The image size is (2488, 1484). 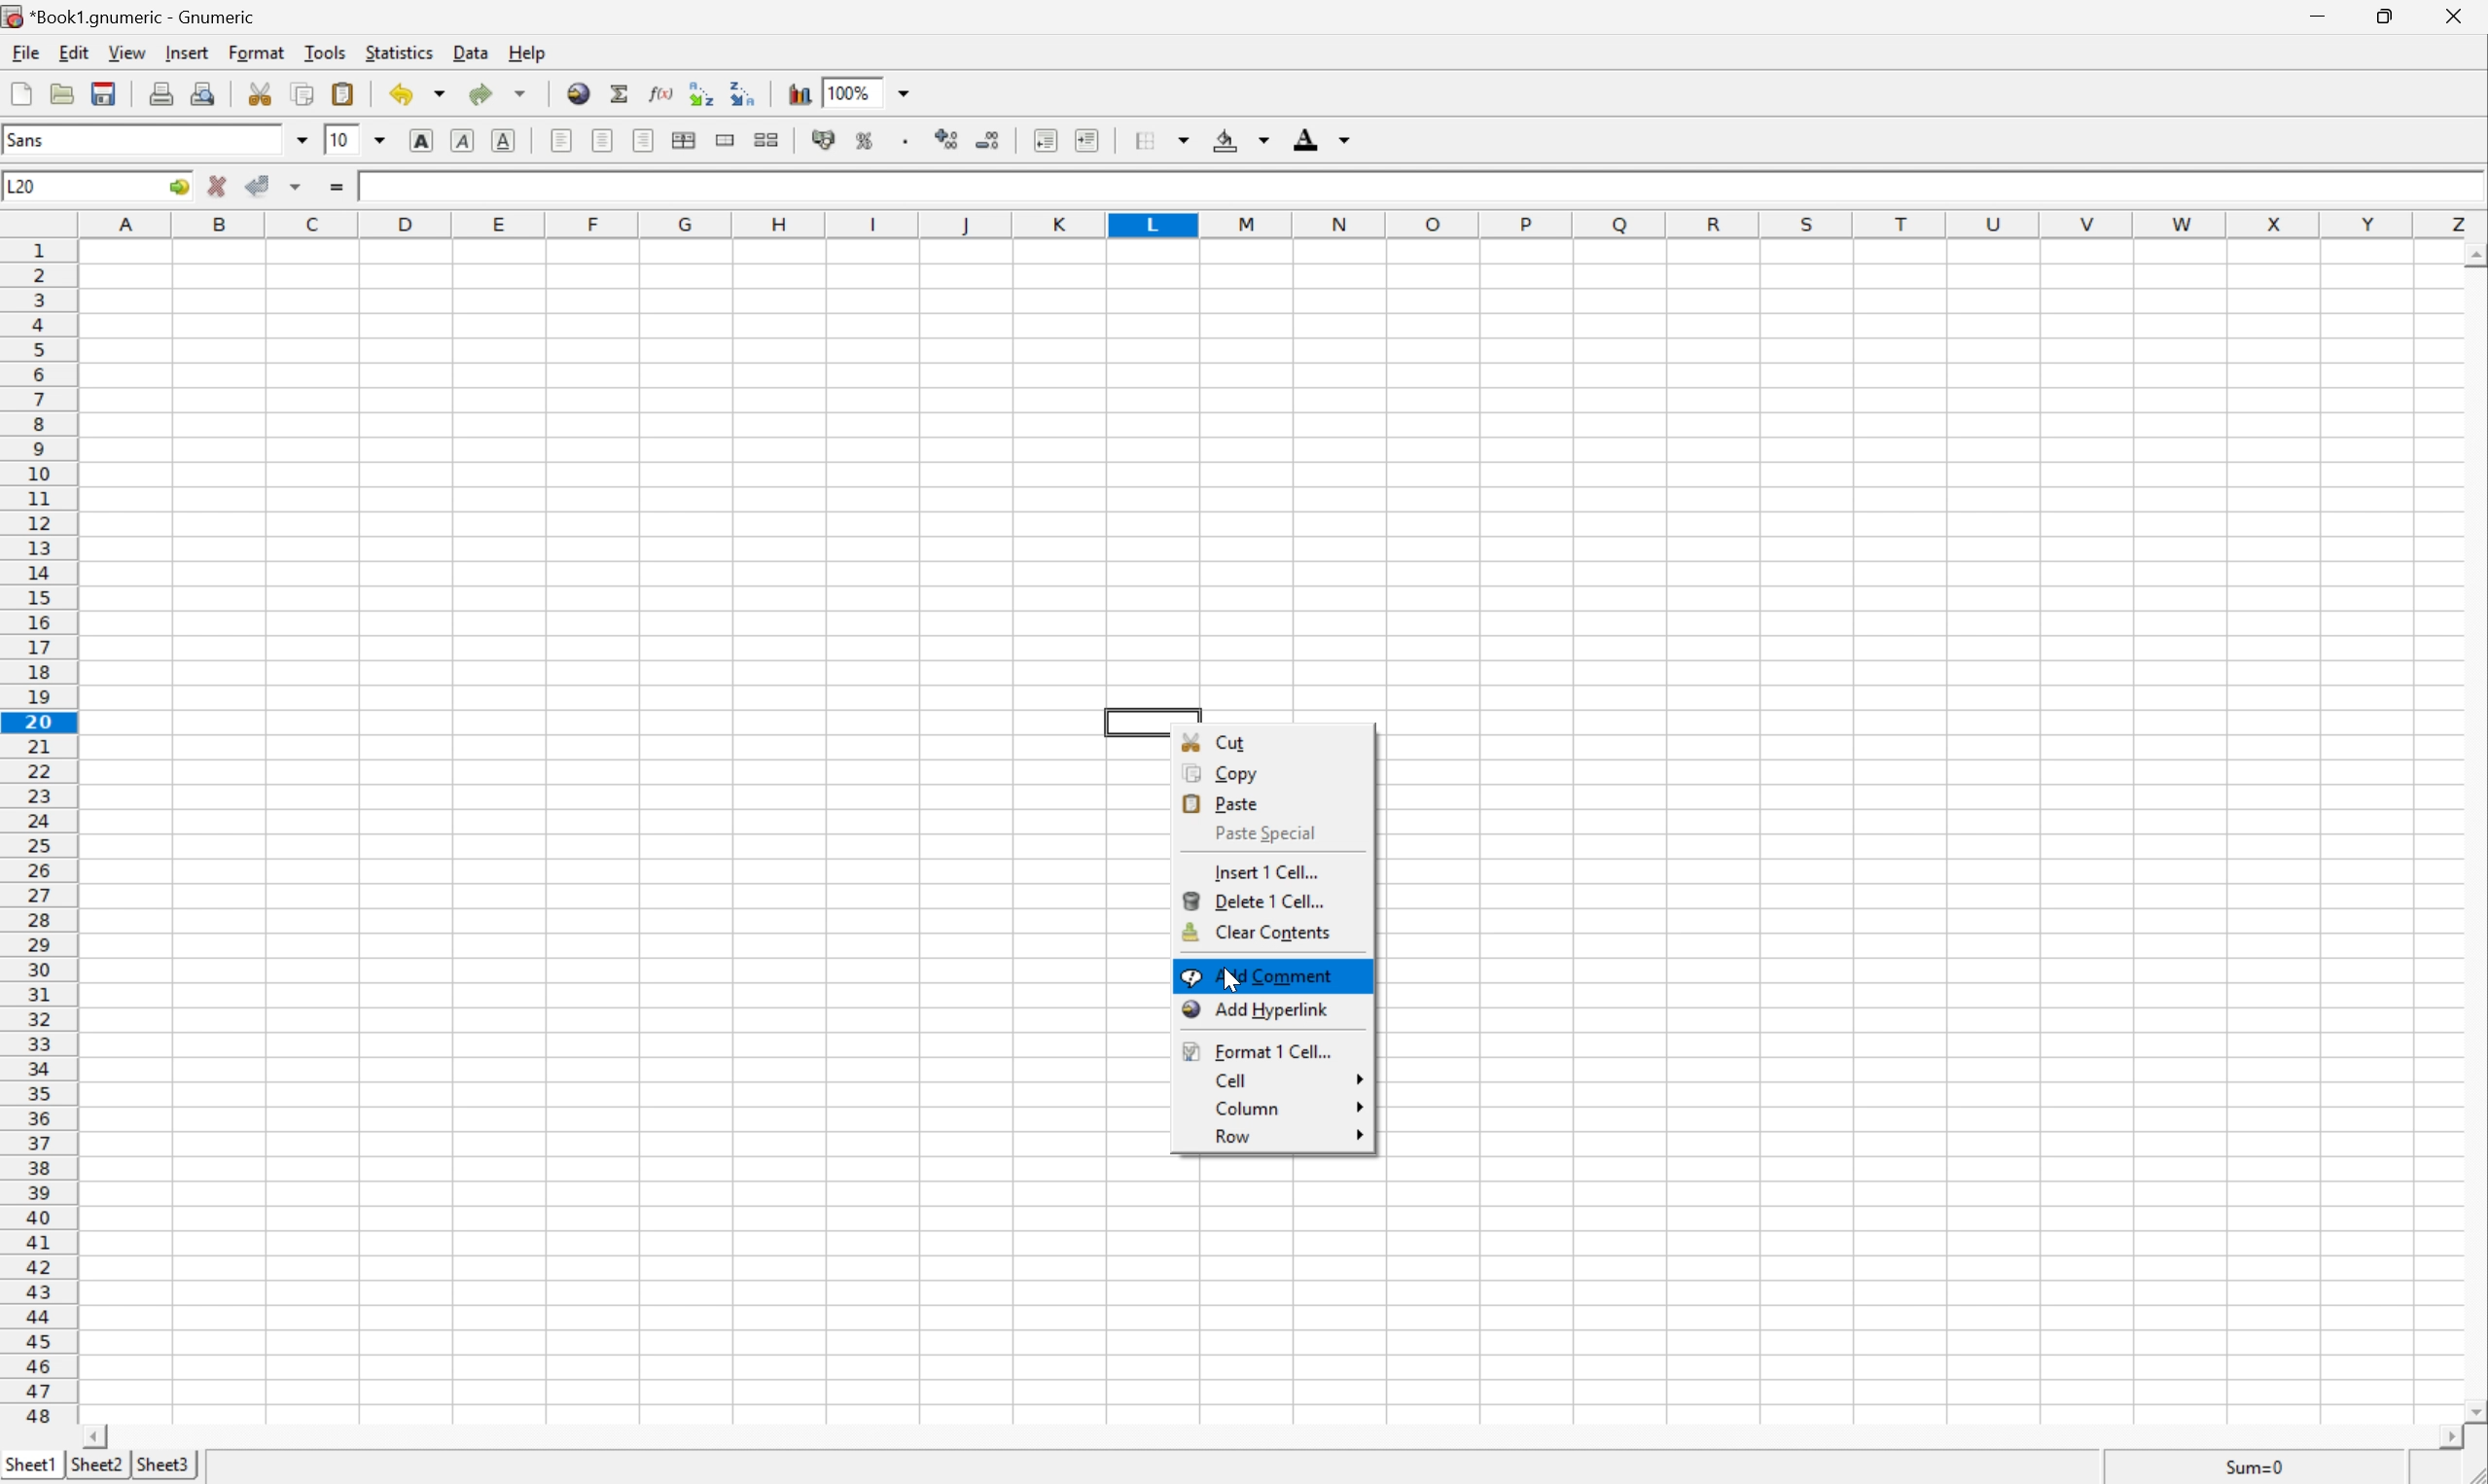 I want to click on Merge a range of cells, so click(x=725, y=142).